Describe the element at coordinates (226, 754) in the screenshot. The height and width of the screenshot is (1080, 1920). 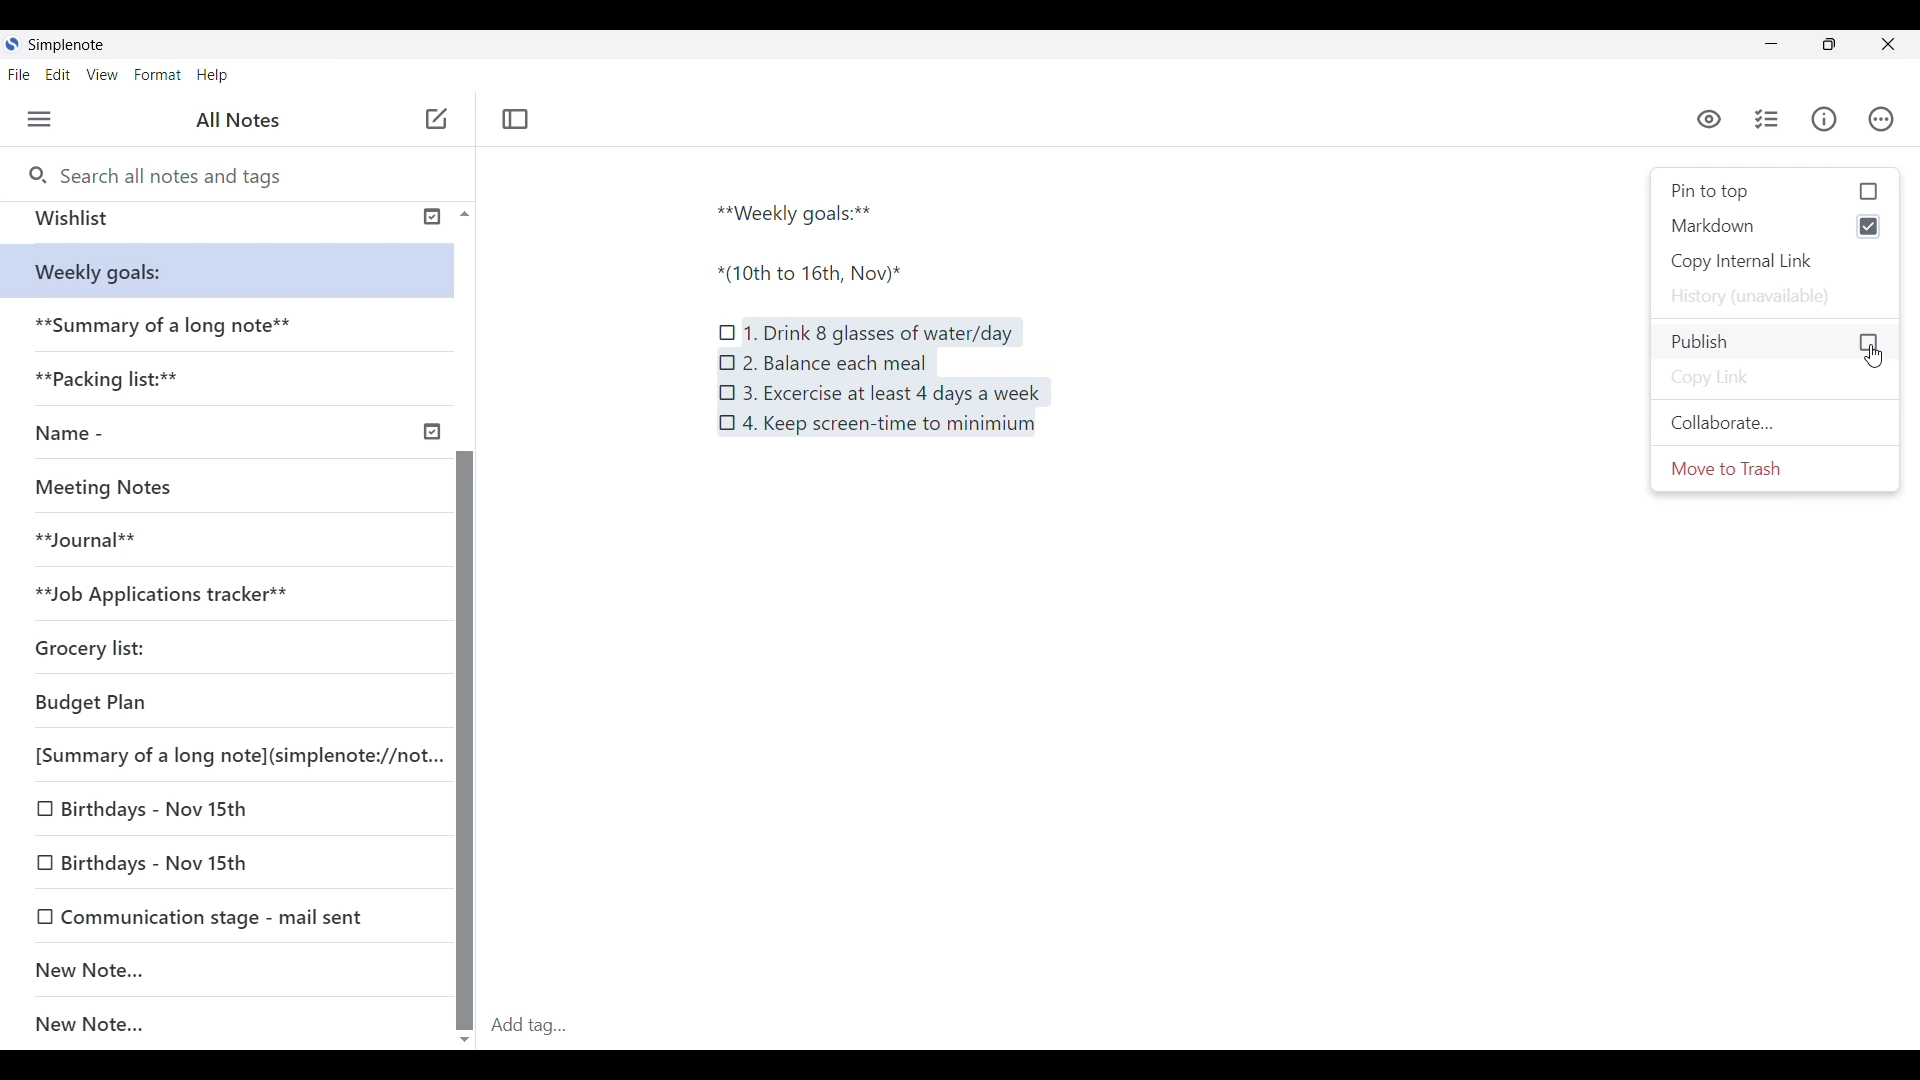
I see `[Summary of a long note](simplenote://not.` at that location.